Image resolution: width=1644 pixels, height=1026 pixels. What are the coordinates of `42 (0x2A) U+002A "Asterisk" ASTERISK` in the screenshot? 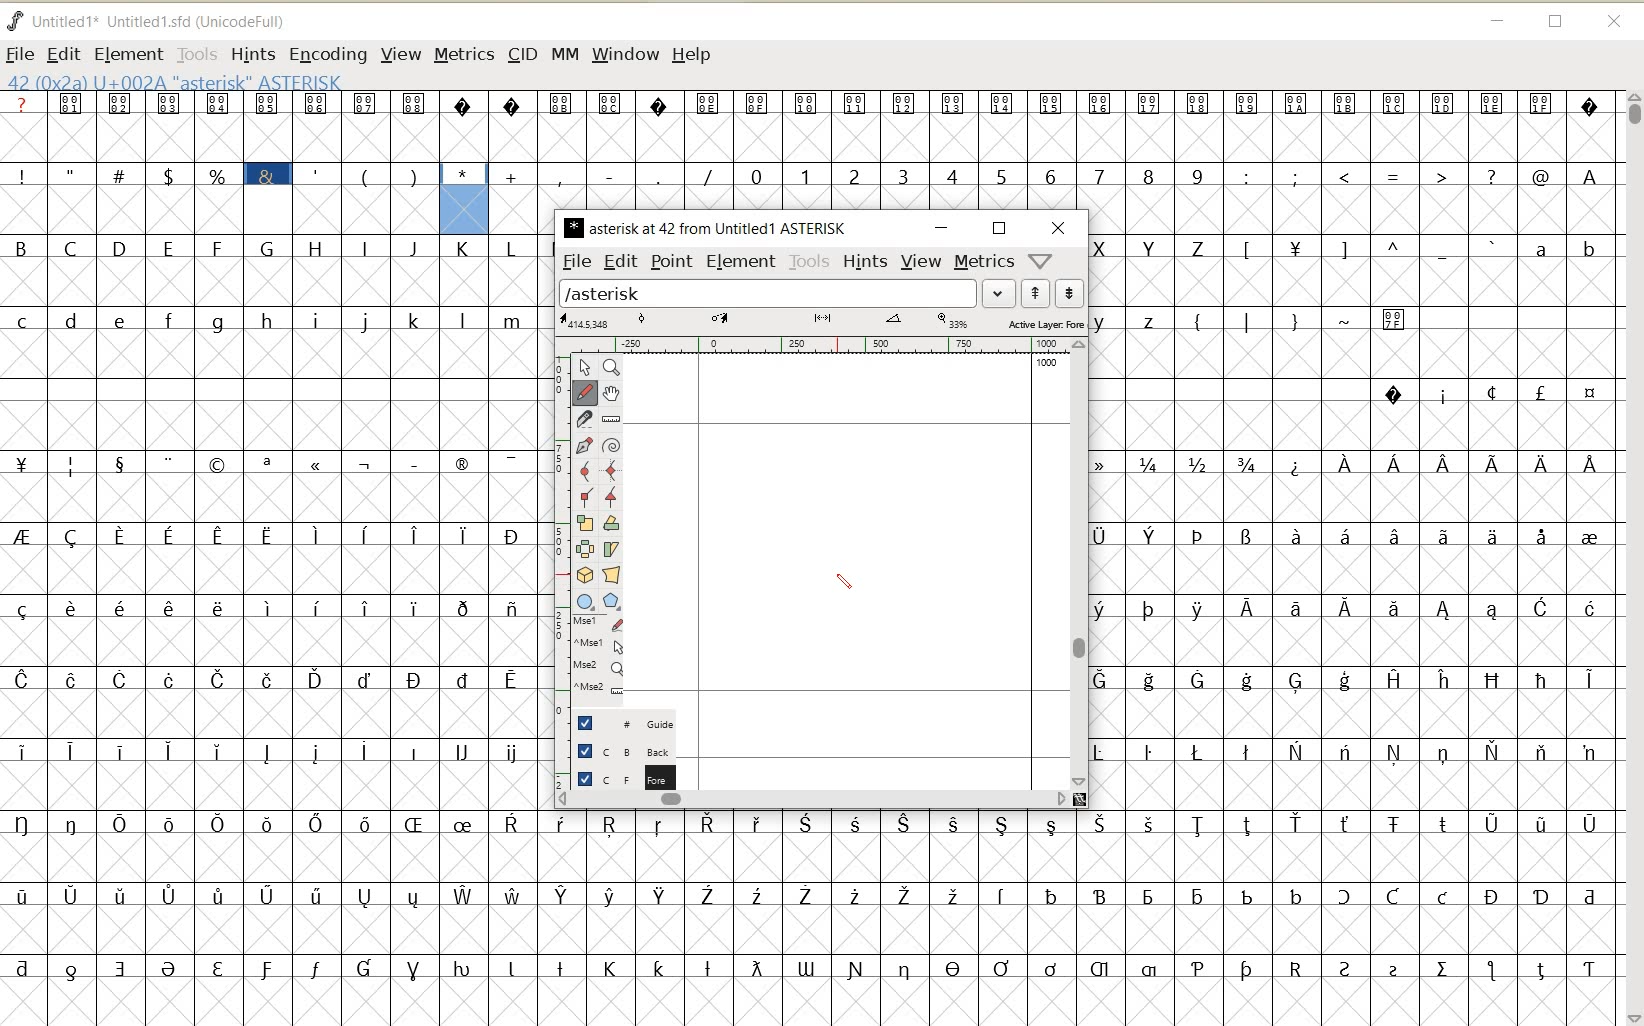 It's located at (181, 81).